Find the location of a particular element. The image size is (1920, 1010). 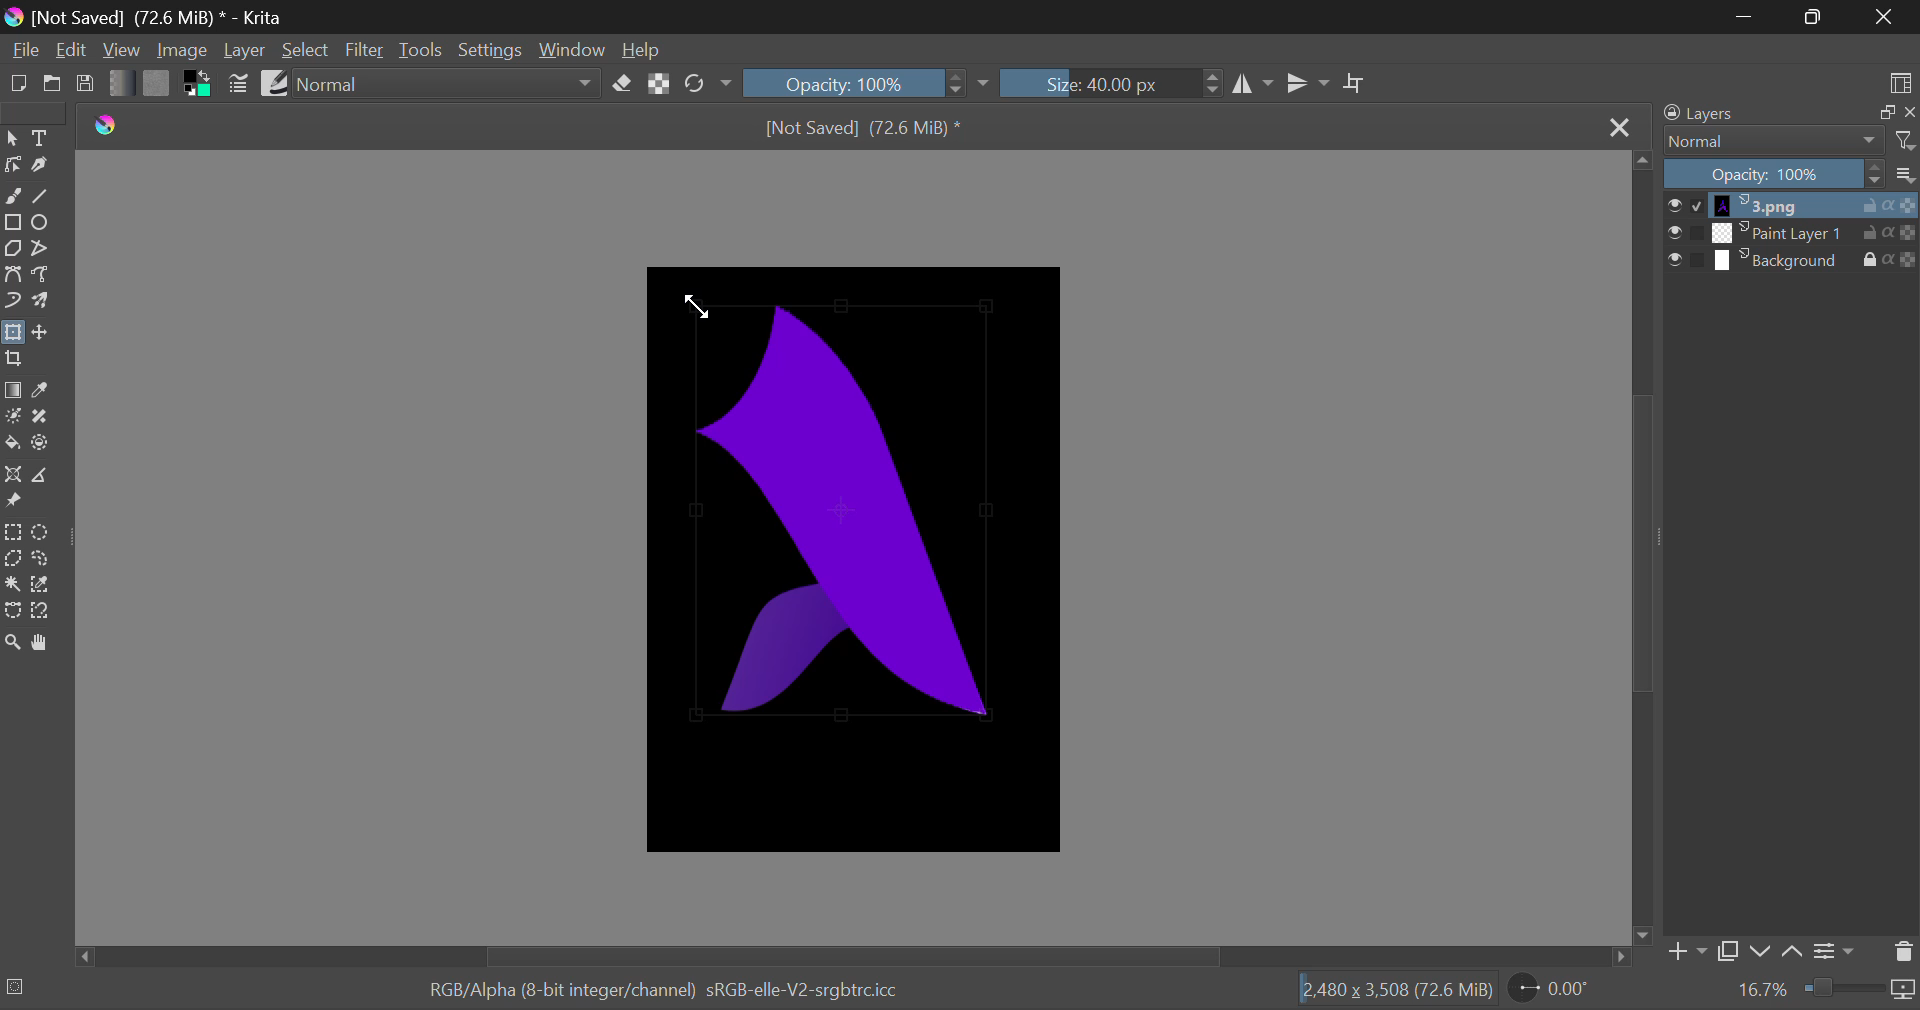

Tools is located at coordinates (424, 50).